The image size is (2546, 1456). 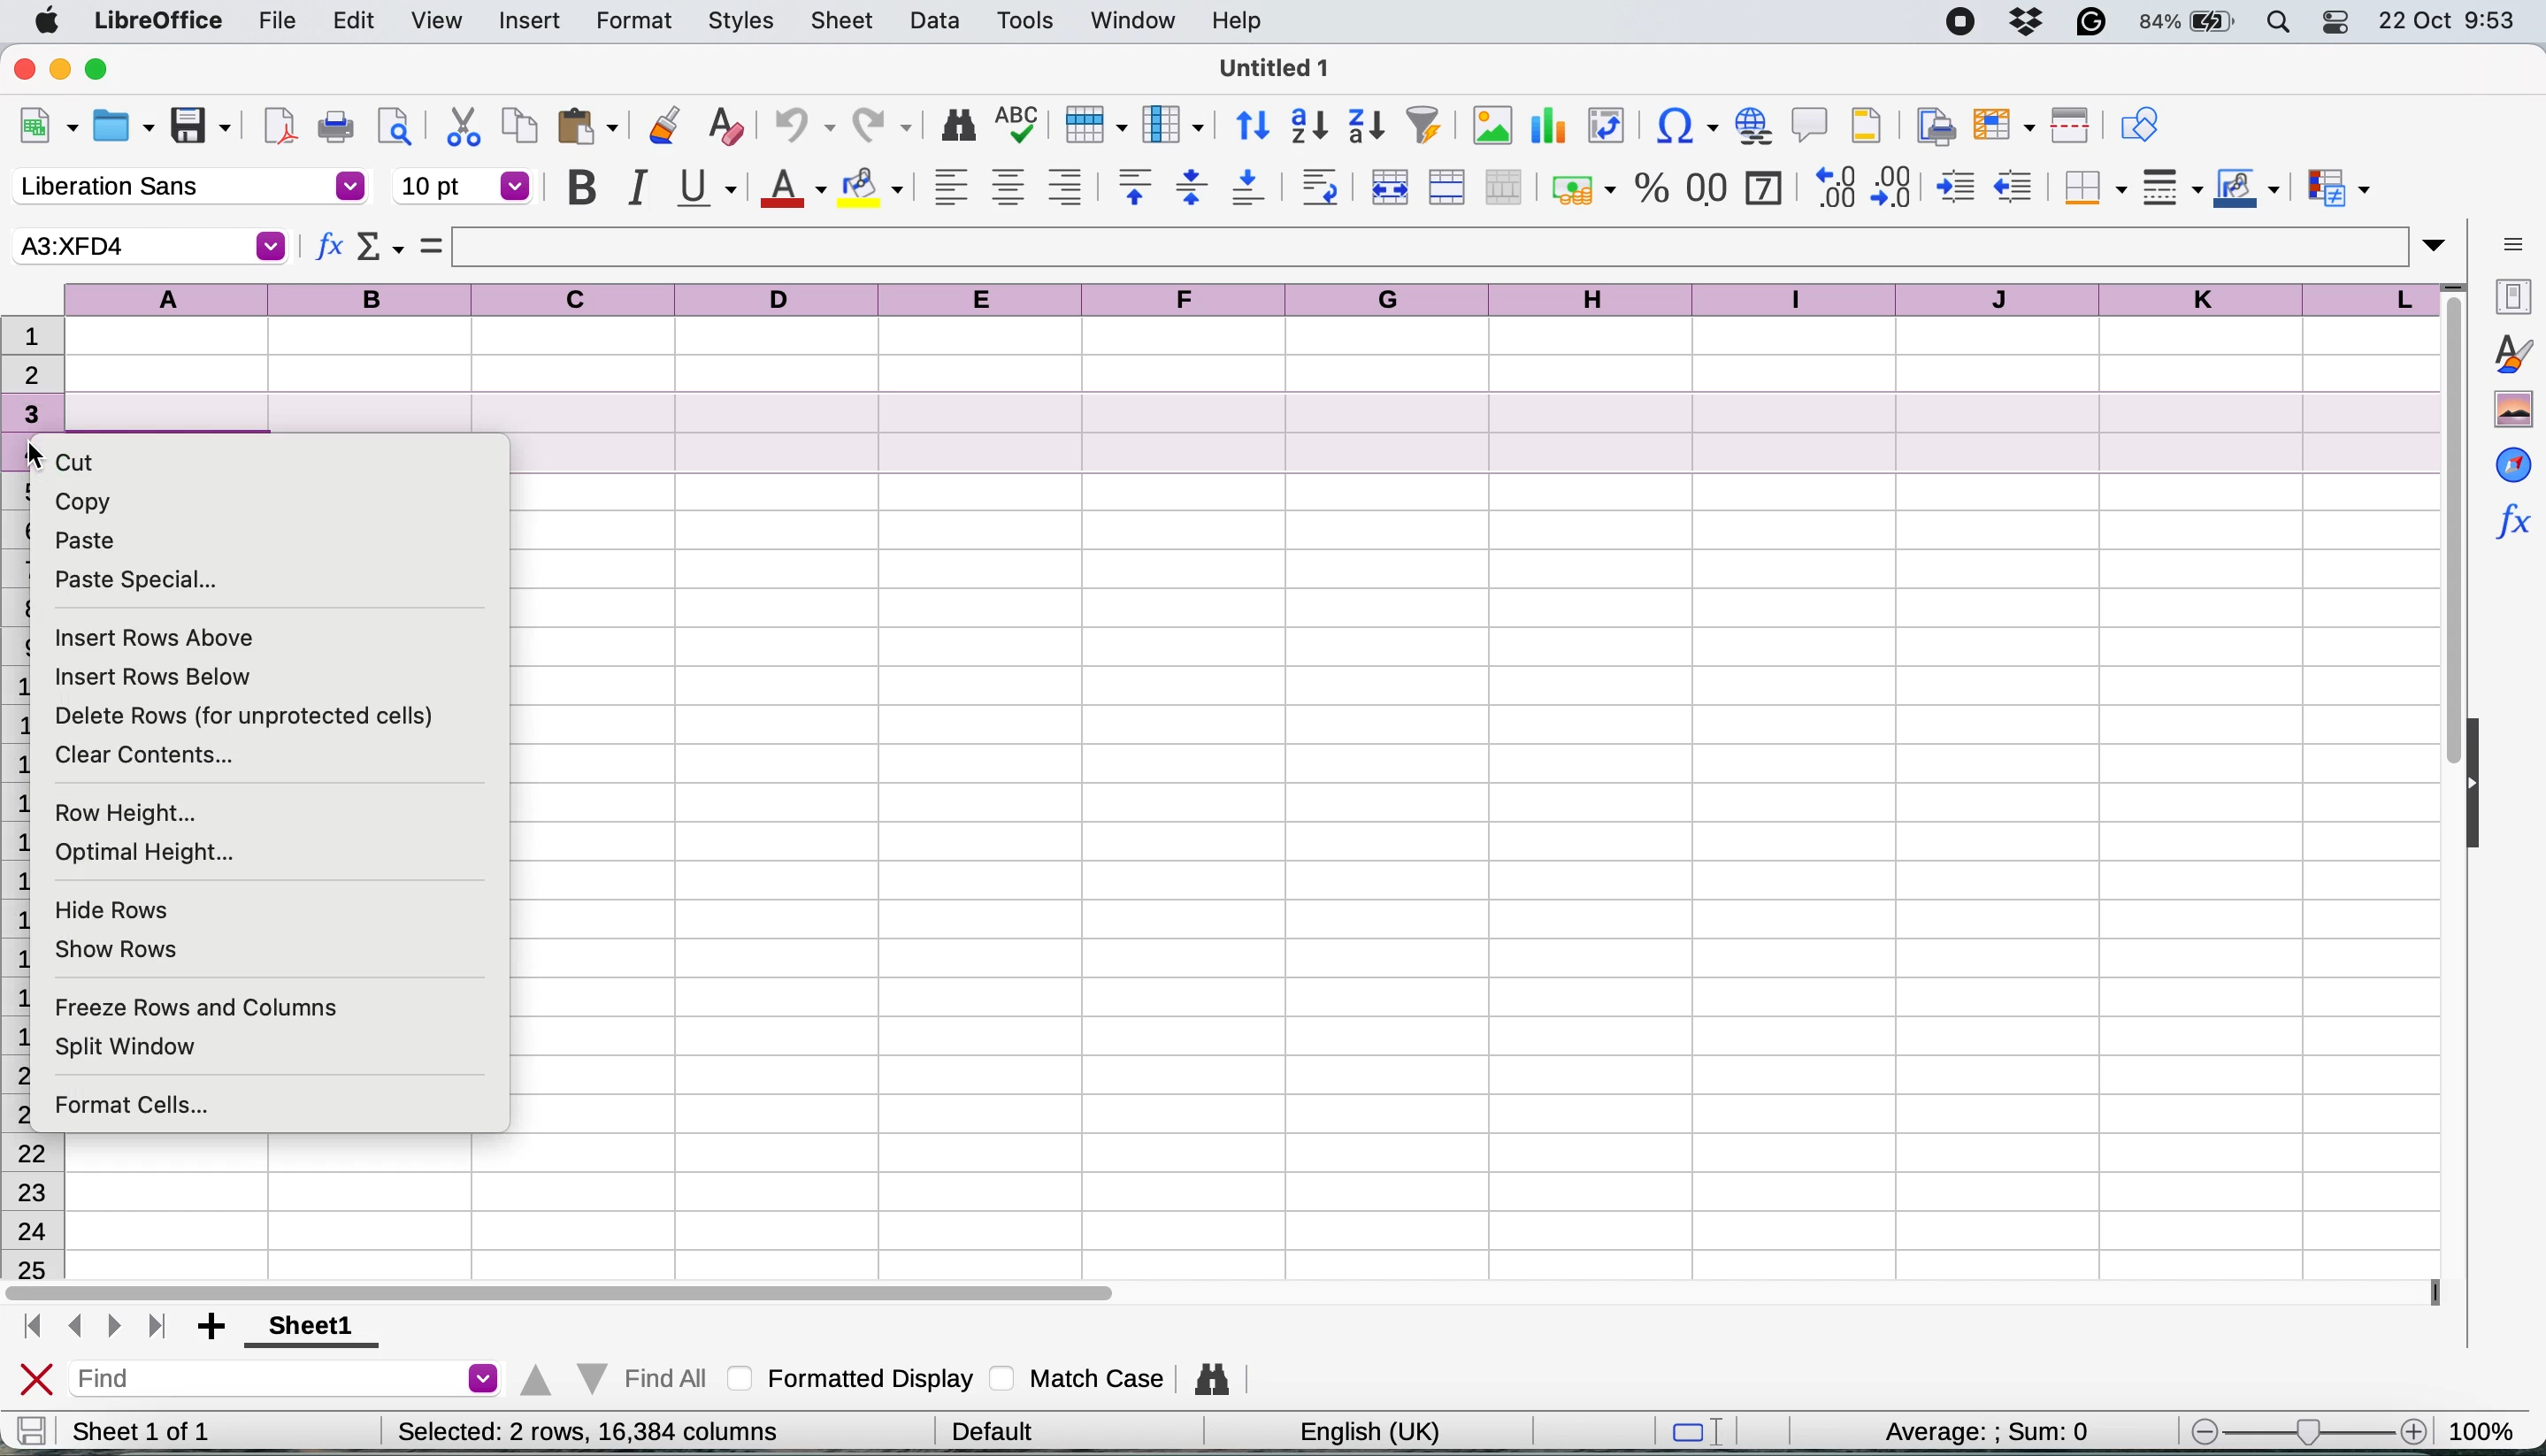 I want to click on properties, so click(x=2509, y=294).